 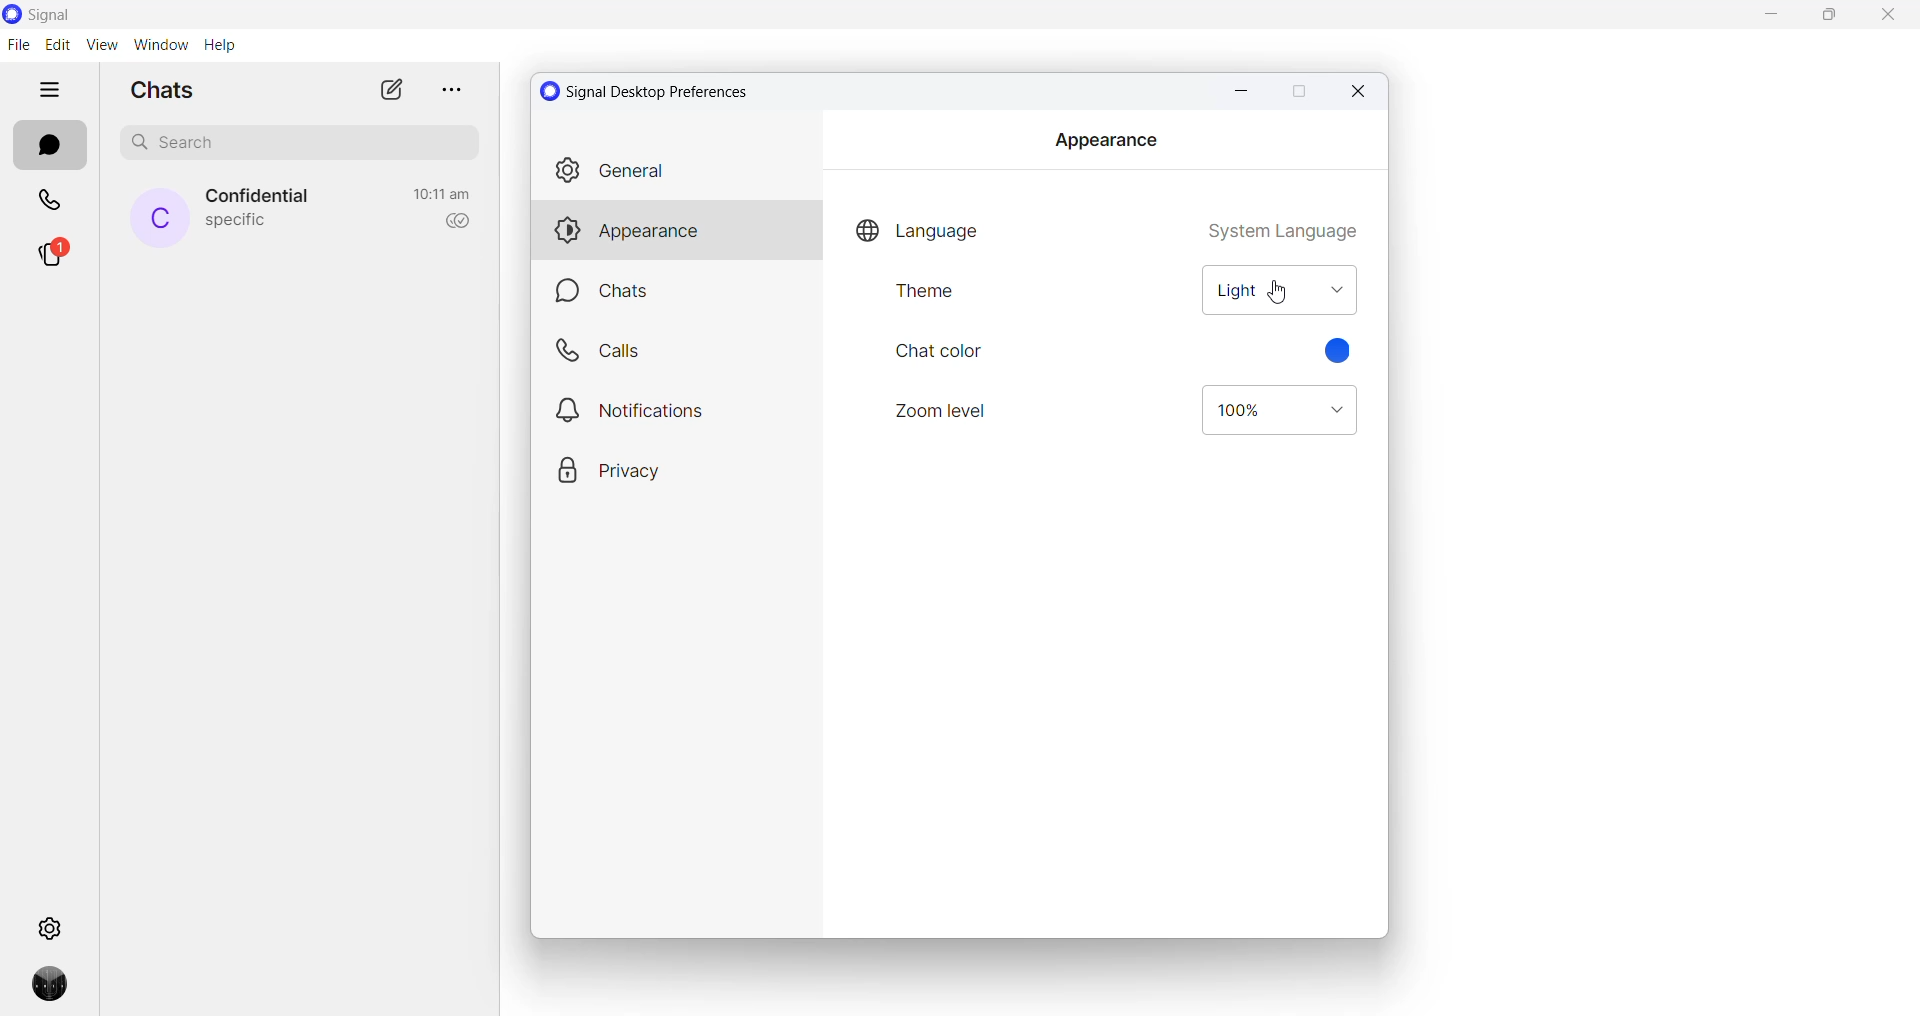 I want to click on hide tabs, so click(x=51, y=91).